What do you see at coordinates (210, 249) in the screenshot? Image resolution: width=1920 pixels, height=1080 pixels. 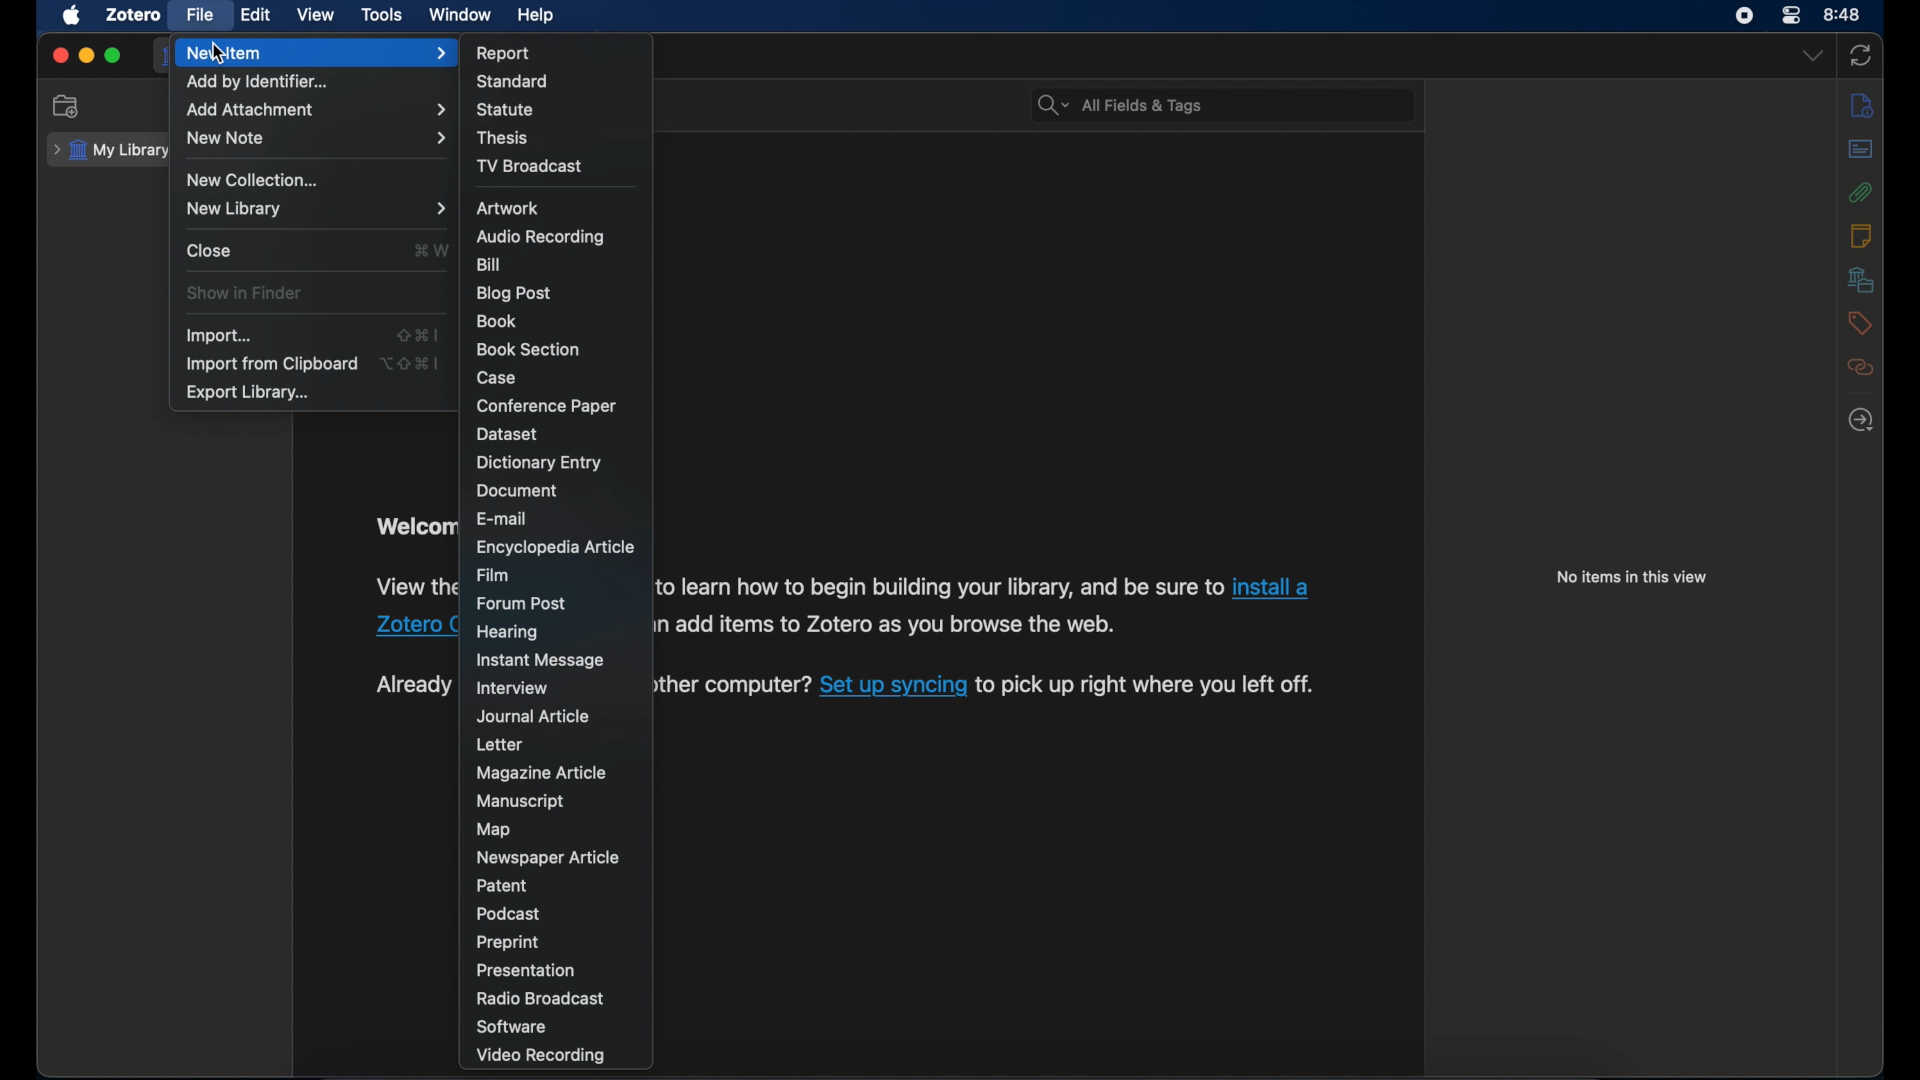 I see `close` at bounding box center [210, 249].